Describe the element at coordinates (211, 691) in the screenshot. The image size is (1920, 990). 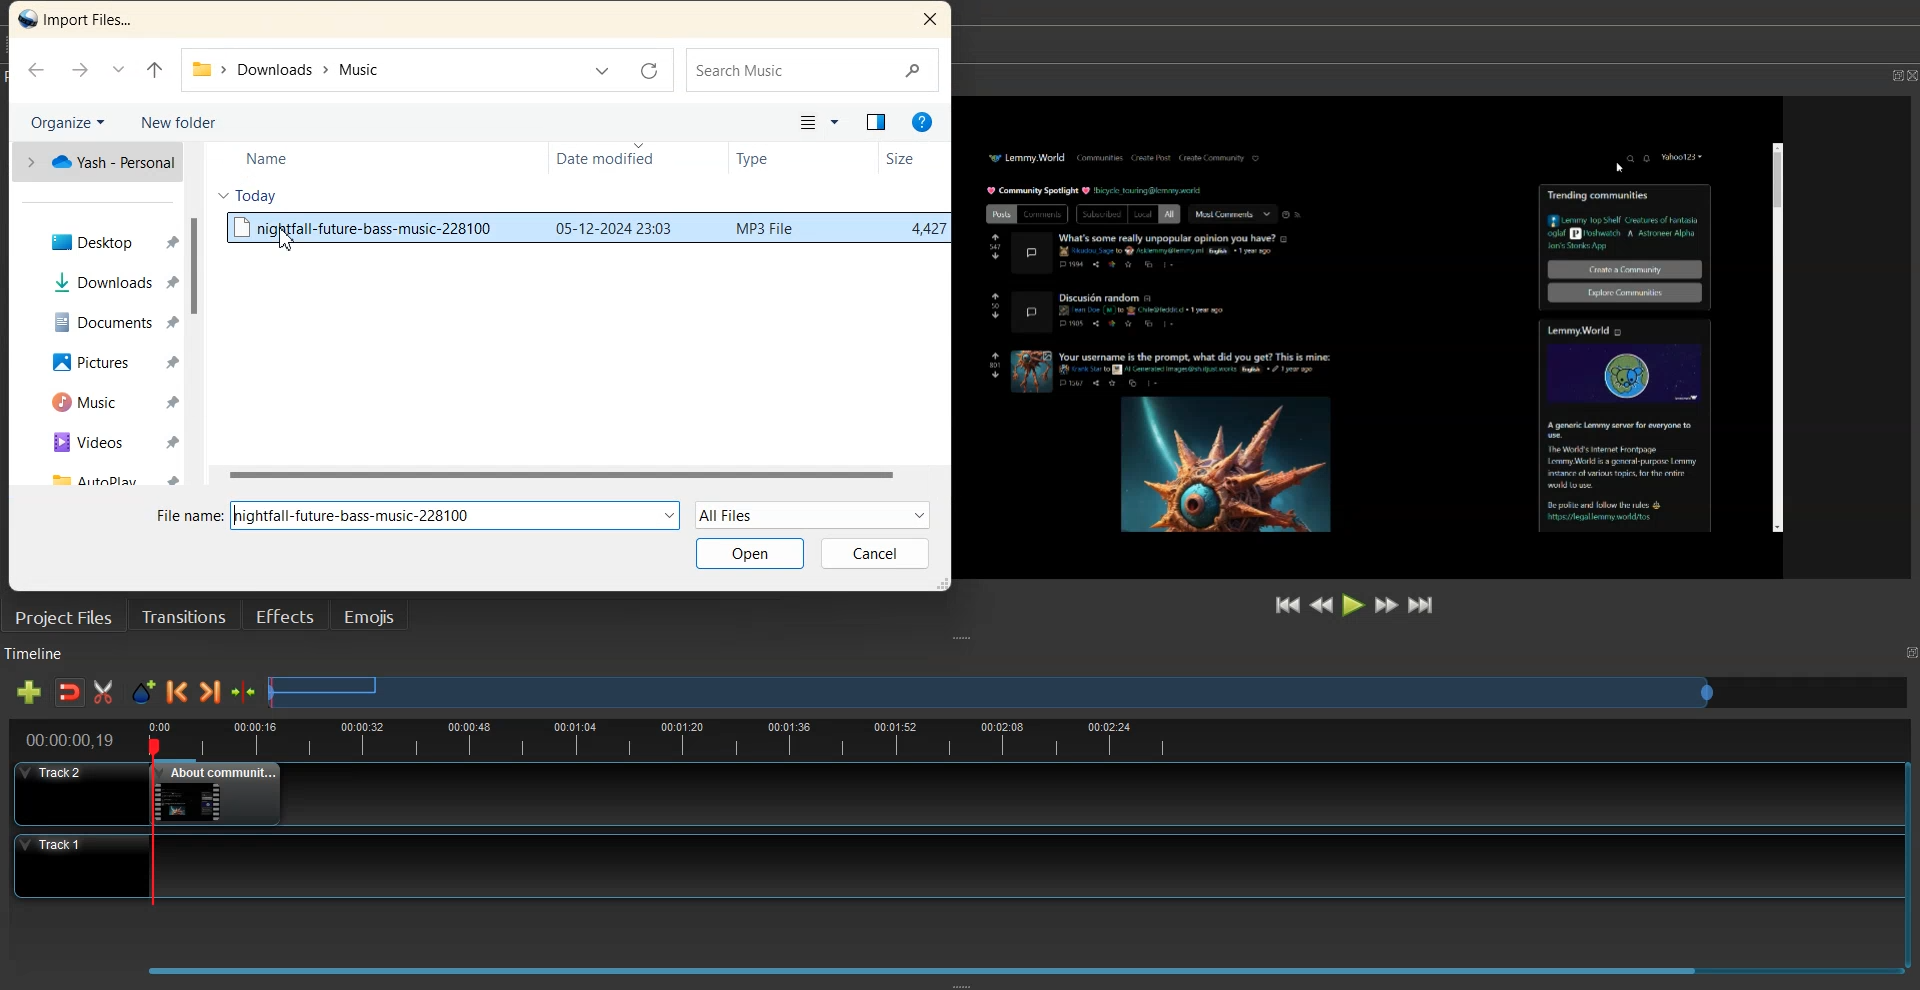
I see `Next Marker` at that location.